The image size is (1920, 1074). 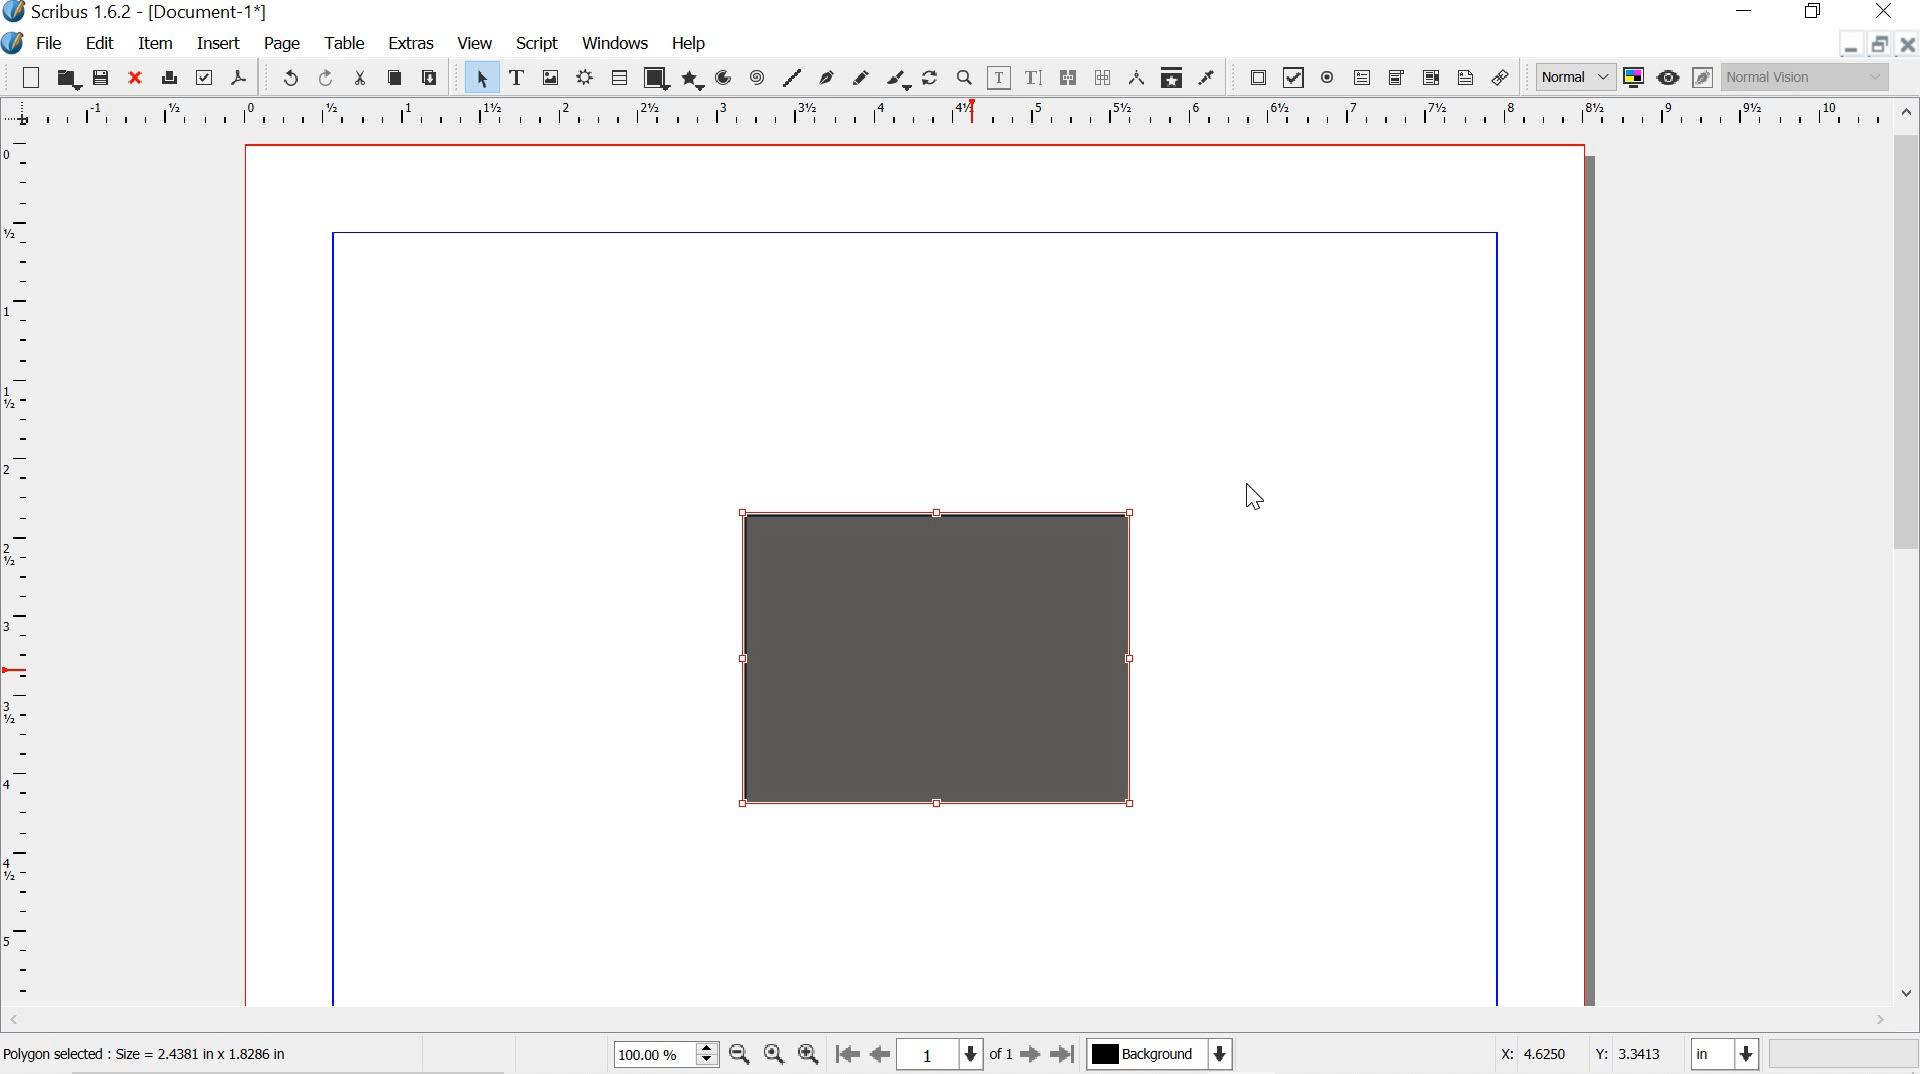 I want to click on preview mode, so click(x=1666, y=77).